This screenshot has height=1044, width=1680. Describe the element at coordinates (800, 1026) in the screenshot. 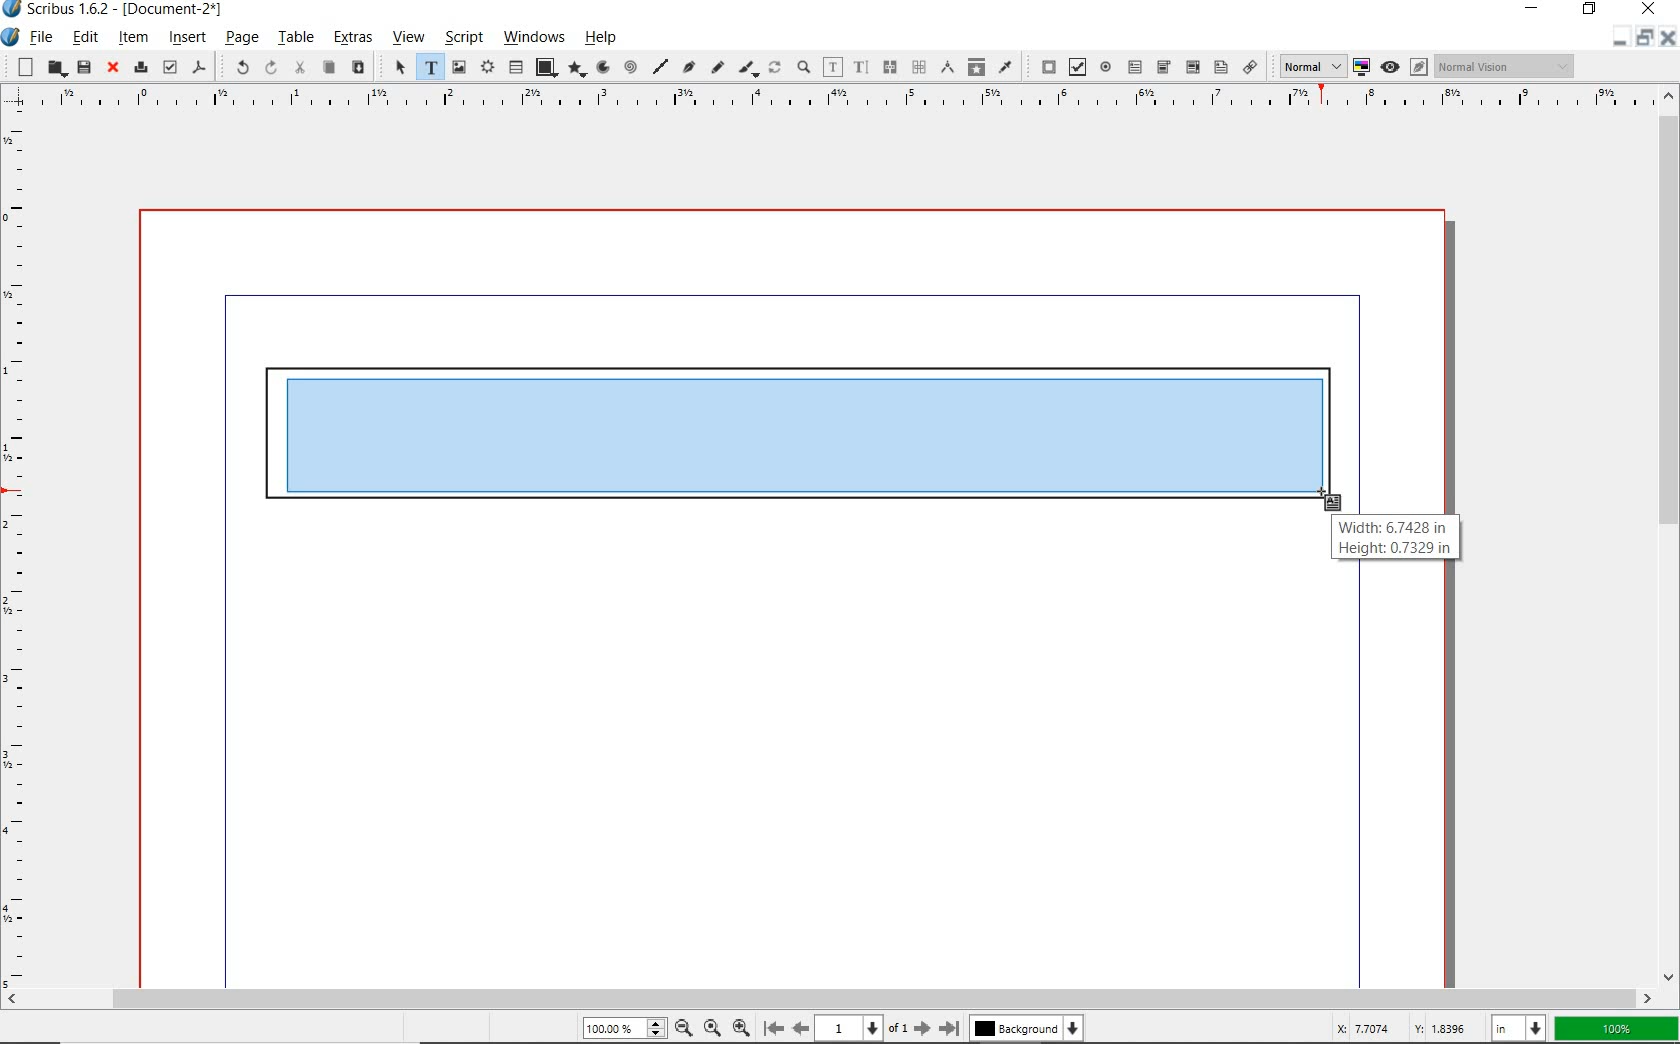

I see `move to previous` at that location.